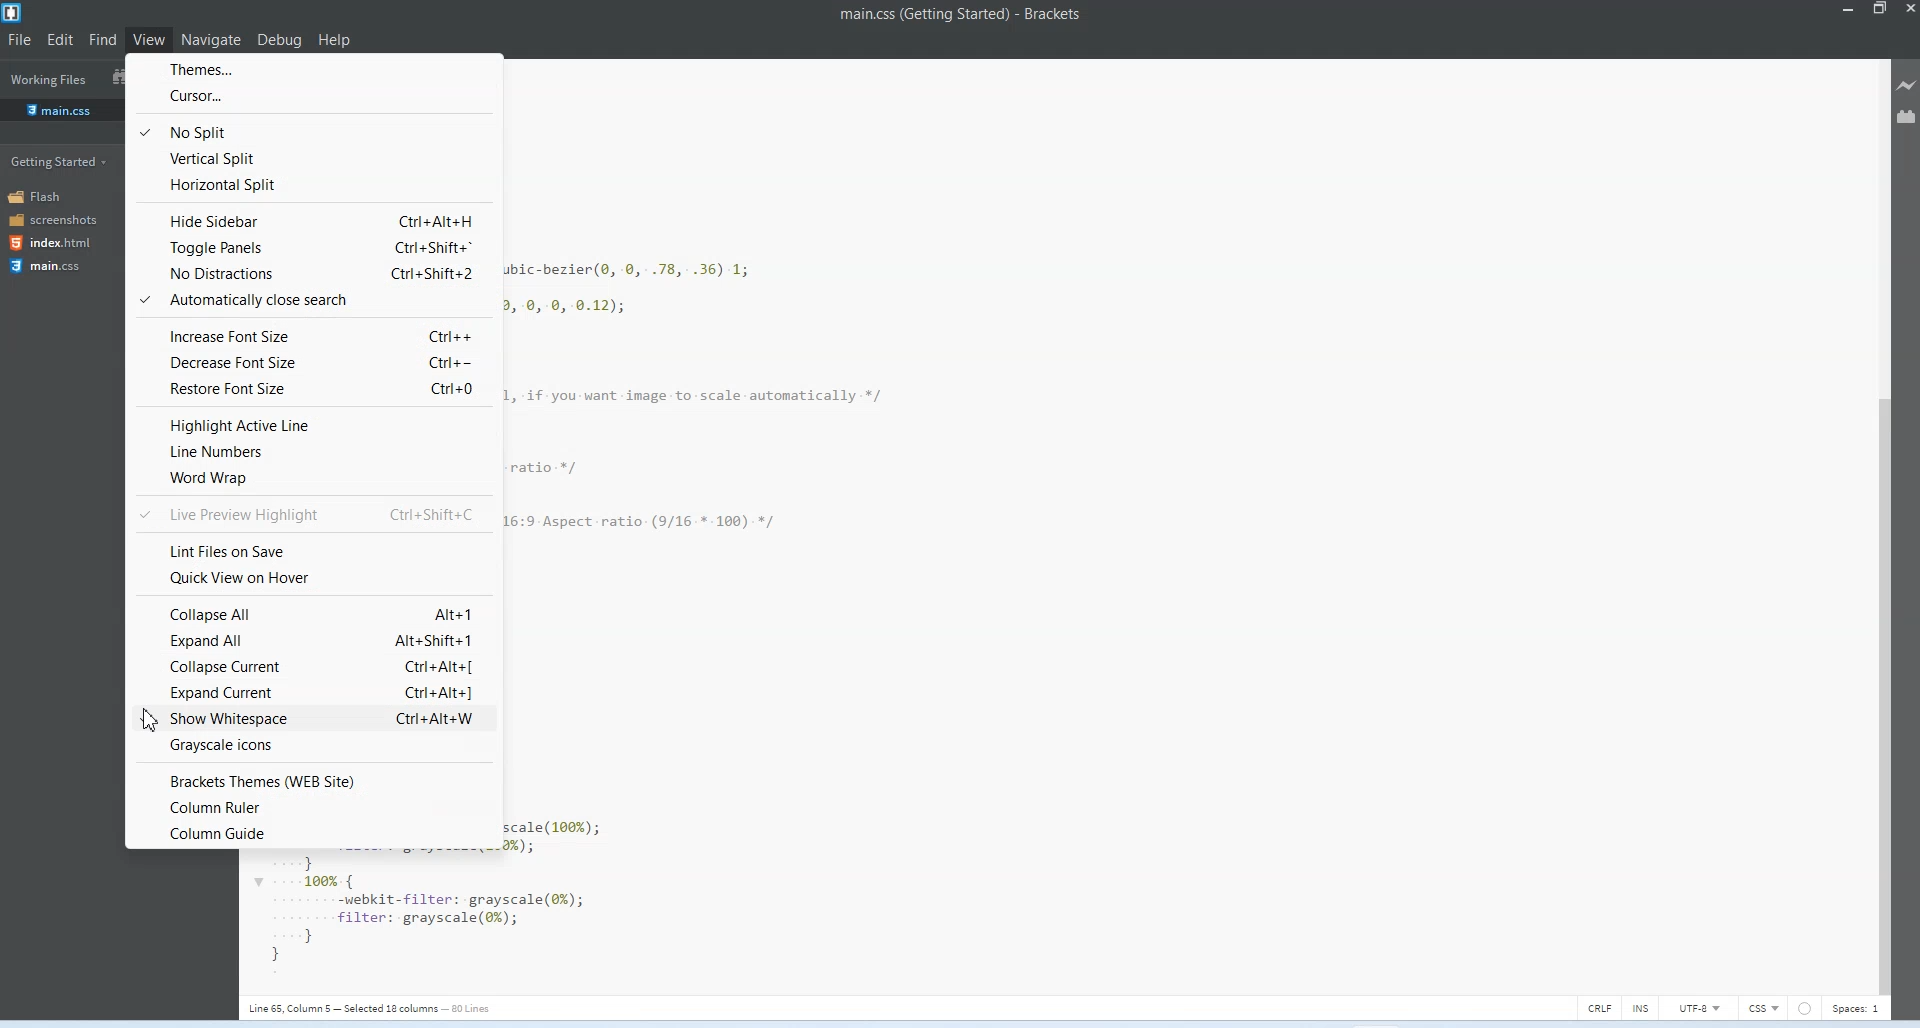  I want to click on Close, so click(1908, 11).